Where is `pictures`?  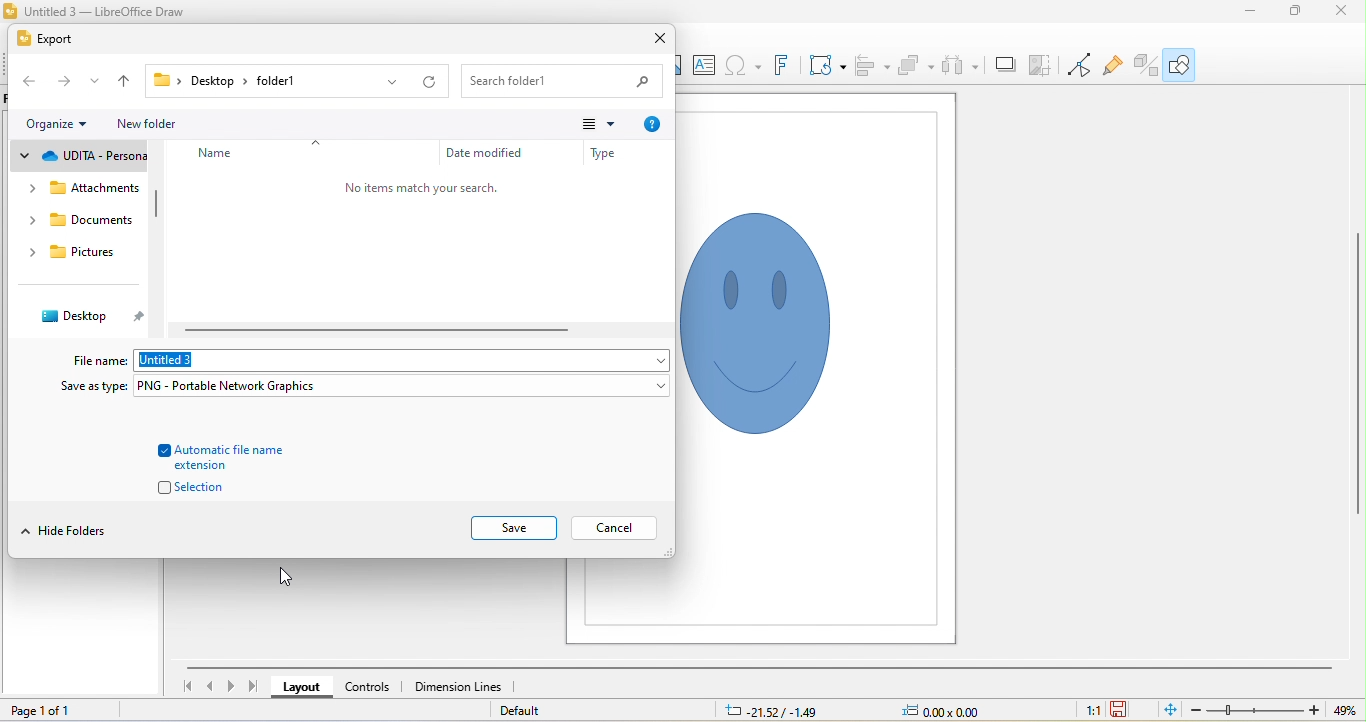
pictures is located at coordinates (89, 252).